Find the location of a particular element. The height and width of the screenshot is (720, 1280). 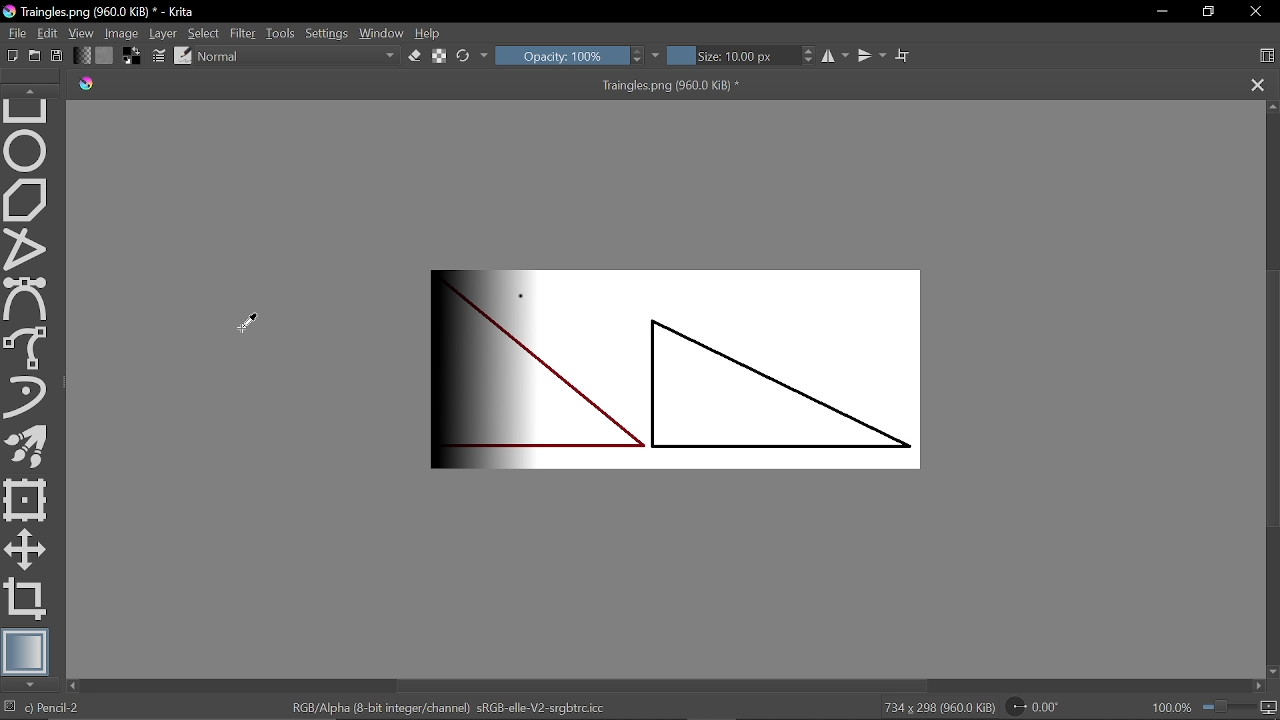

Freehand path tool is located at coordinates (29, 348).